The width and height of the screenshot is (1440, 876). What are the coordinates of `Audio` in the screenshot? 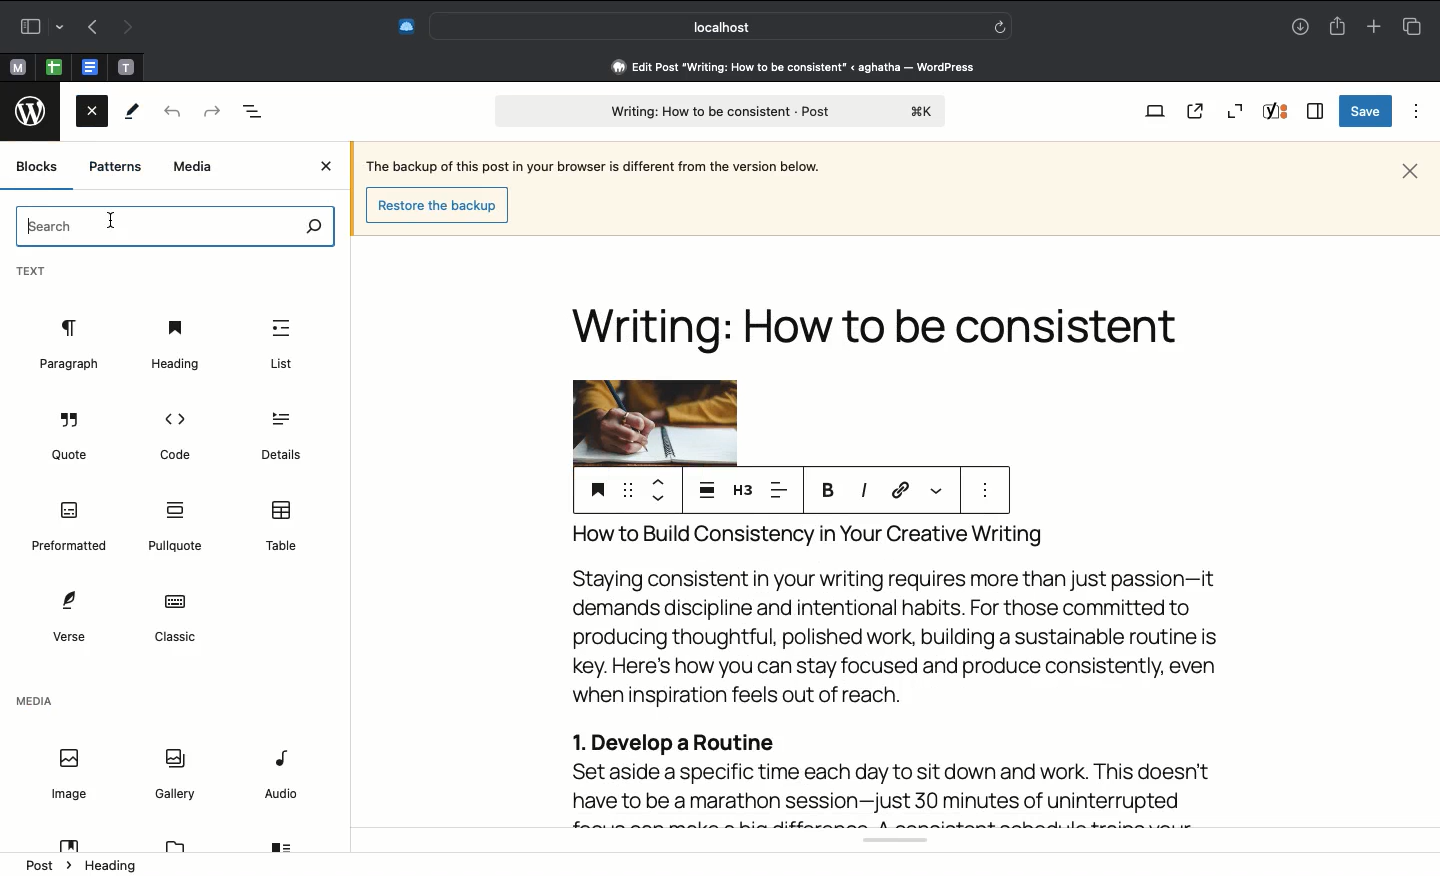 It's located at (283, 777).